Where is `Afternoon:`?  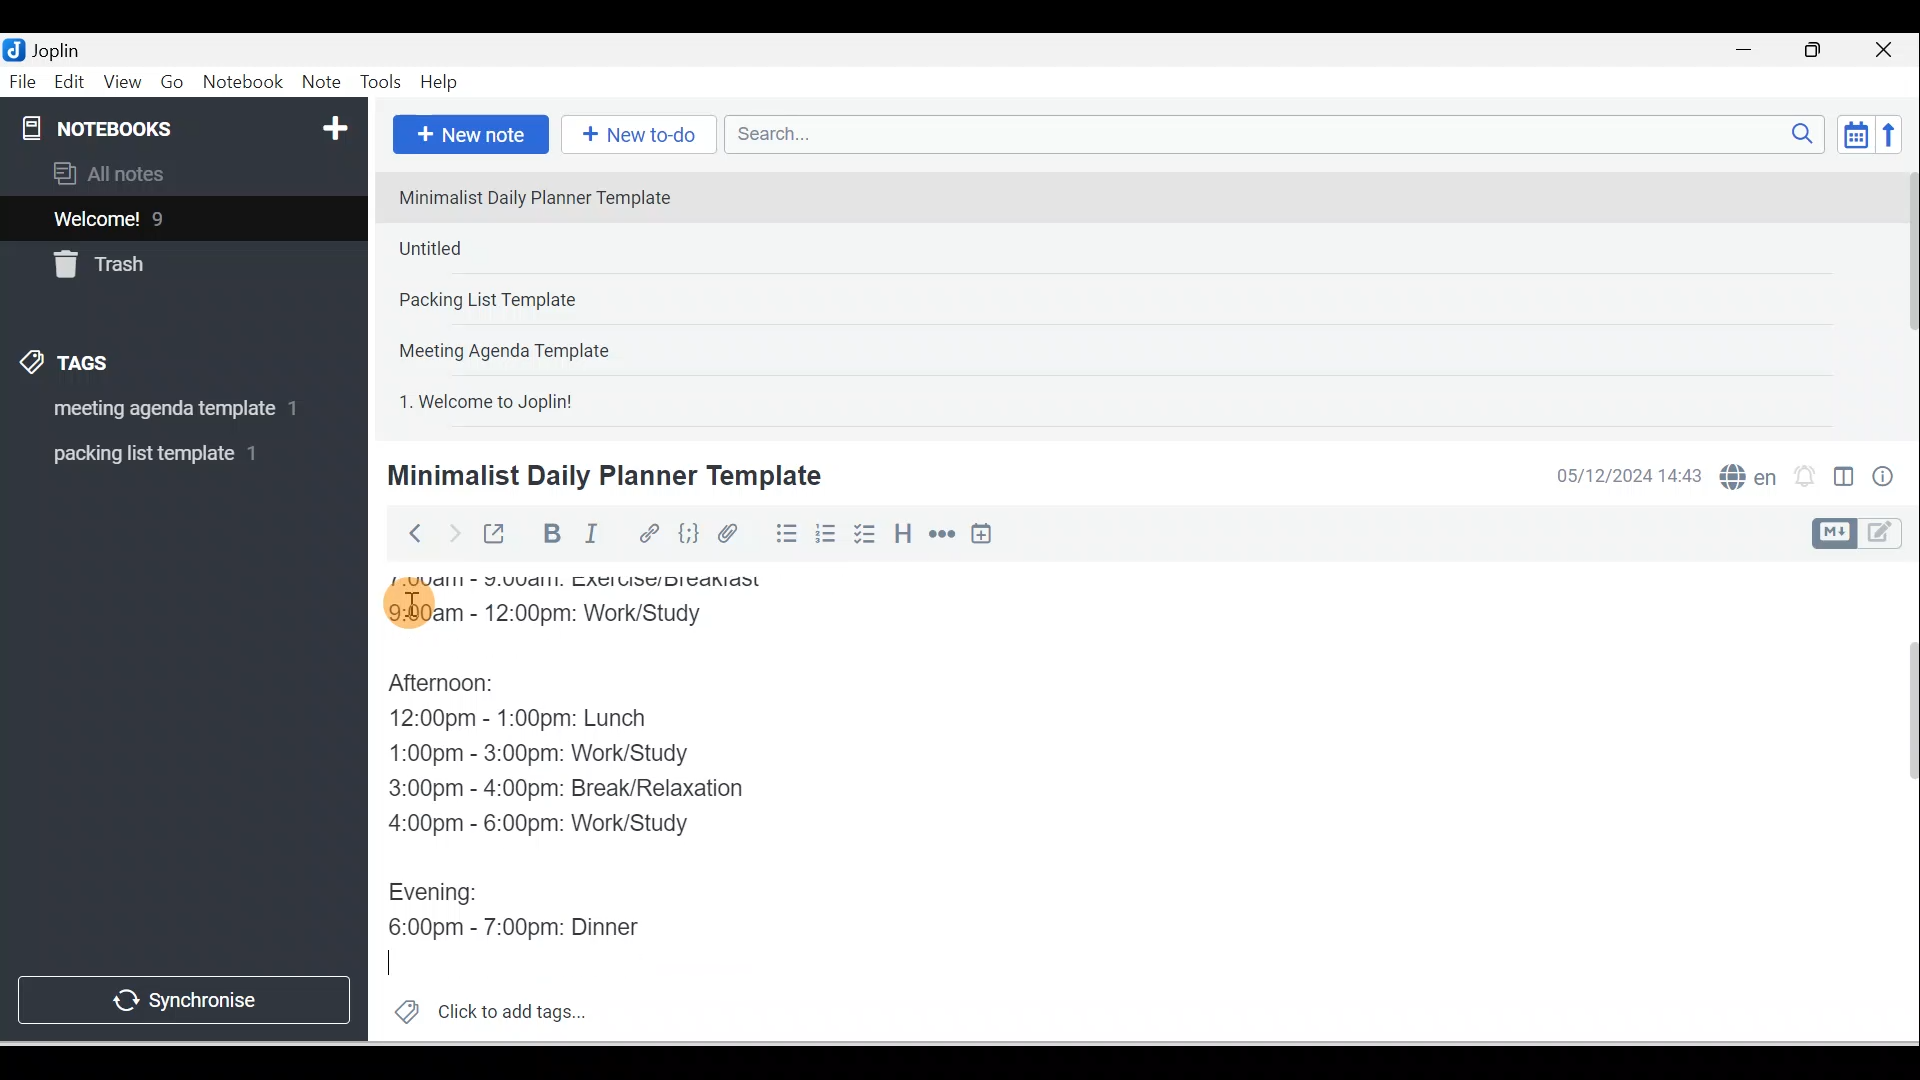 Afternoon: is located at coordinates (460, 687).